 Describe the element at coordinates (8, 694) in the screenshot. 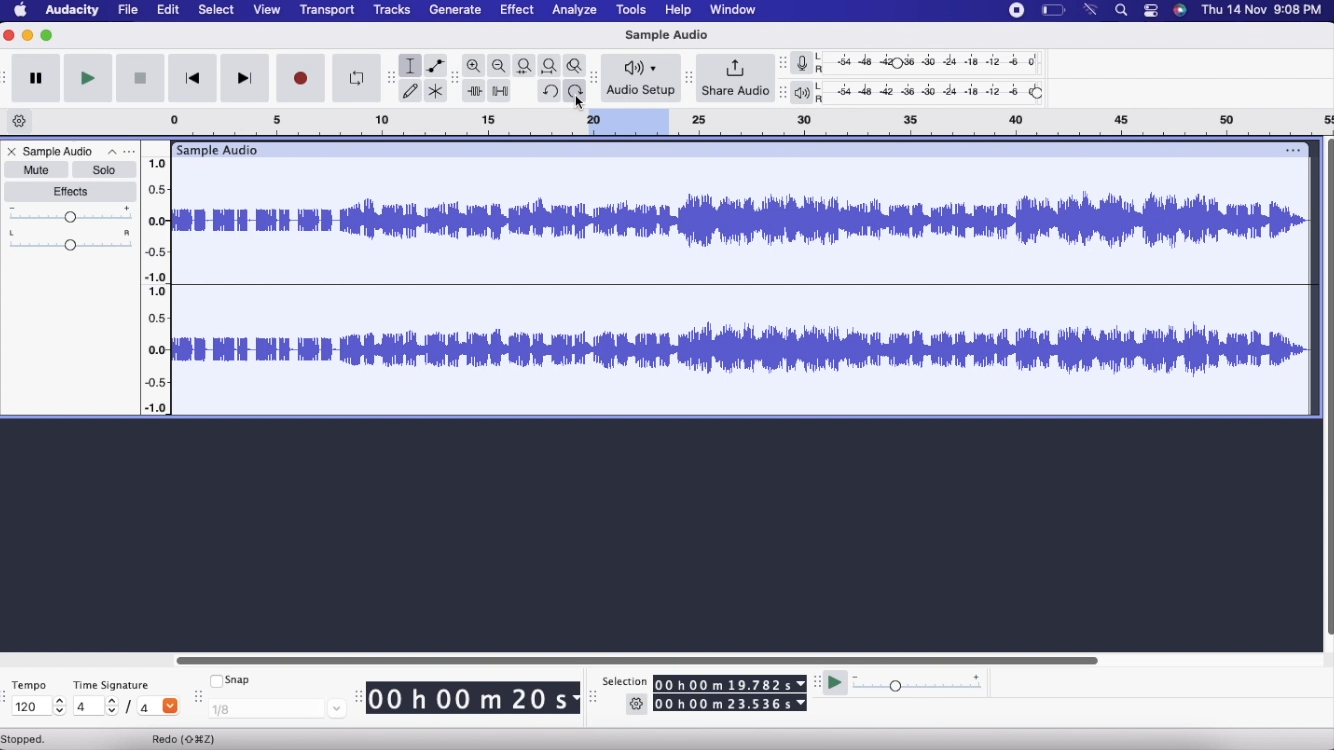

I see `move toolbar` at that location.